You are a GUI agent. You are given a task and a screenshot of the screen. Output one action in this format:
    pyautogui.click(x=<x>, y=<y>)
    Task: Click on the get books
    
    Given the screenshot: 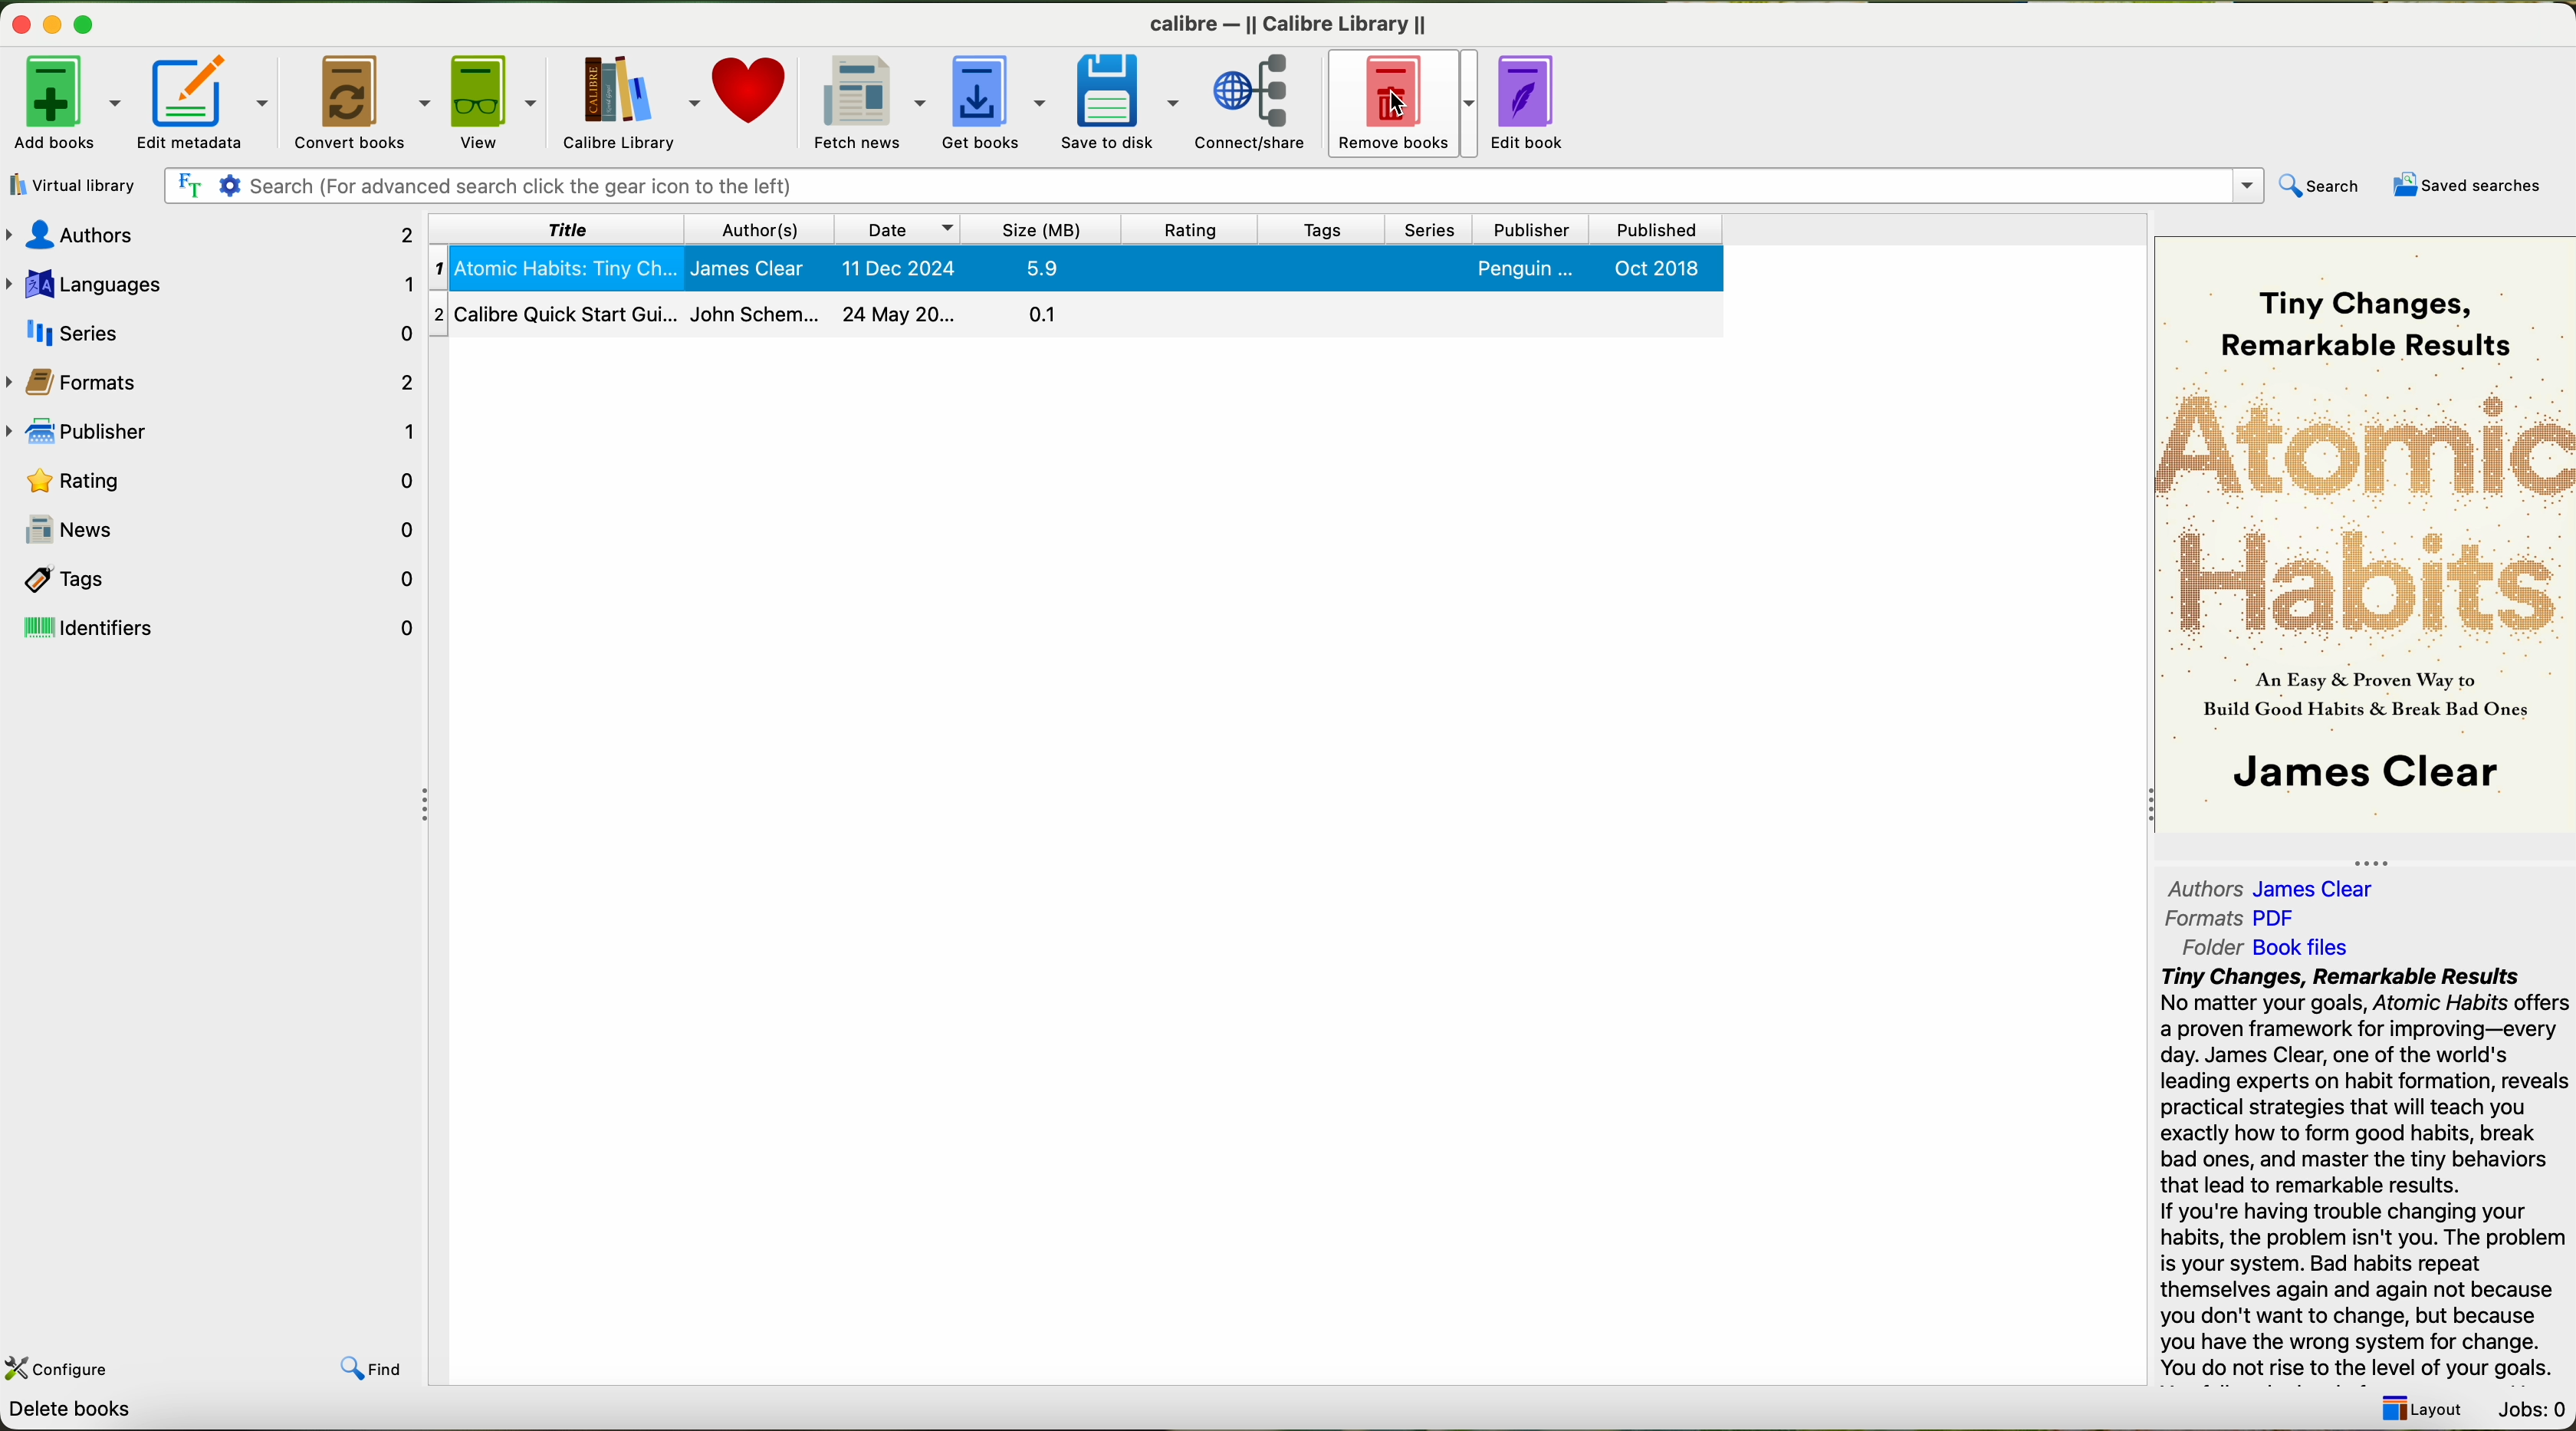 What is the action you would take?
    pyautogui.click(x=988, y=102)
    